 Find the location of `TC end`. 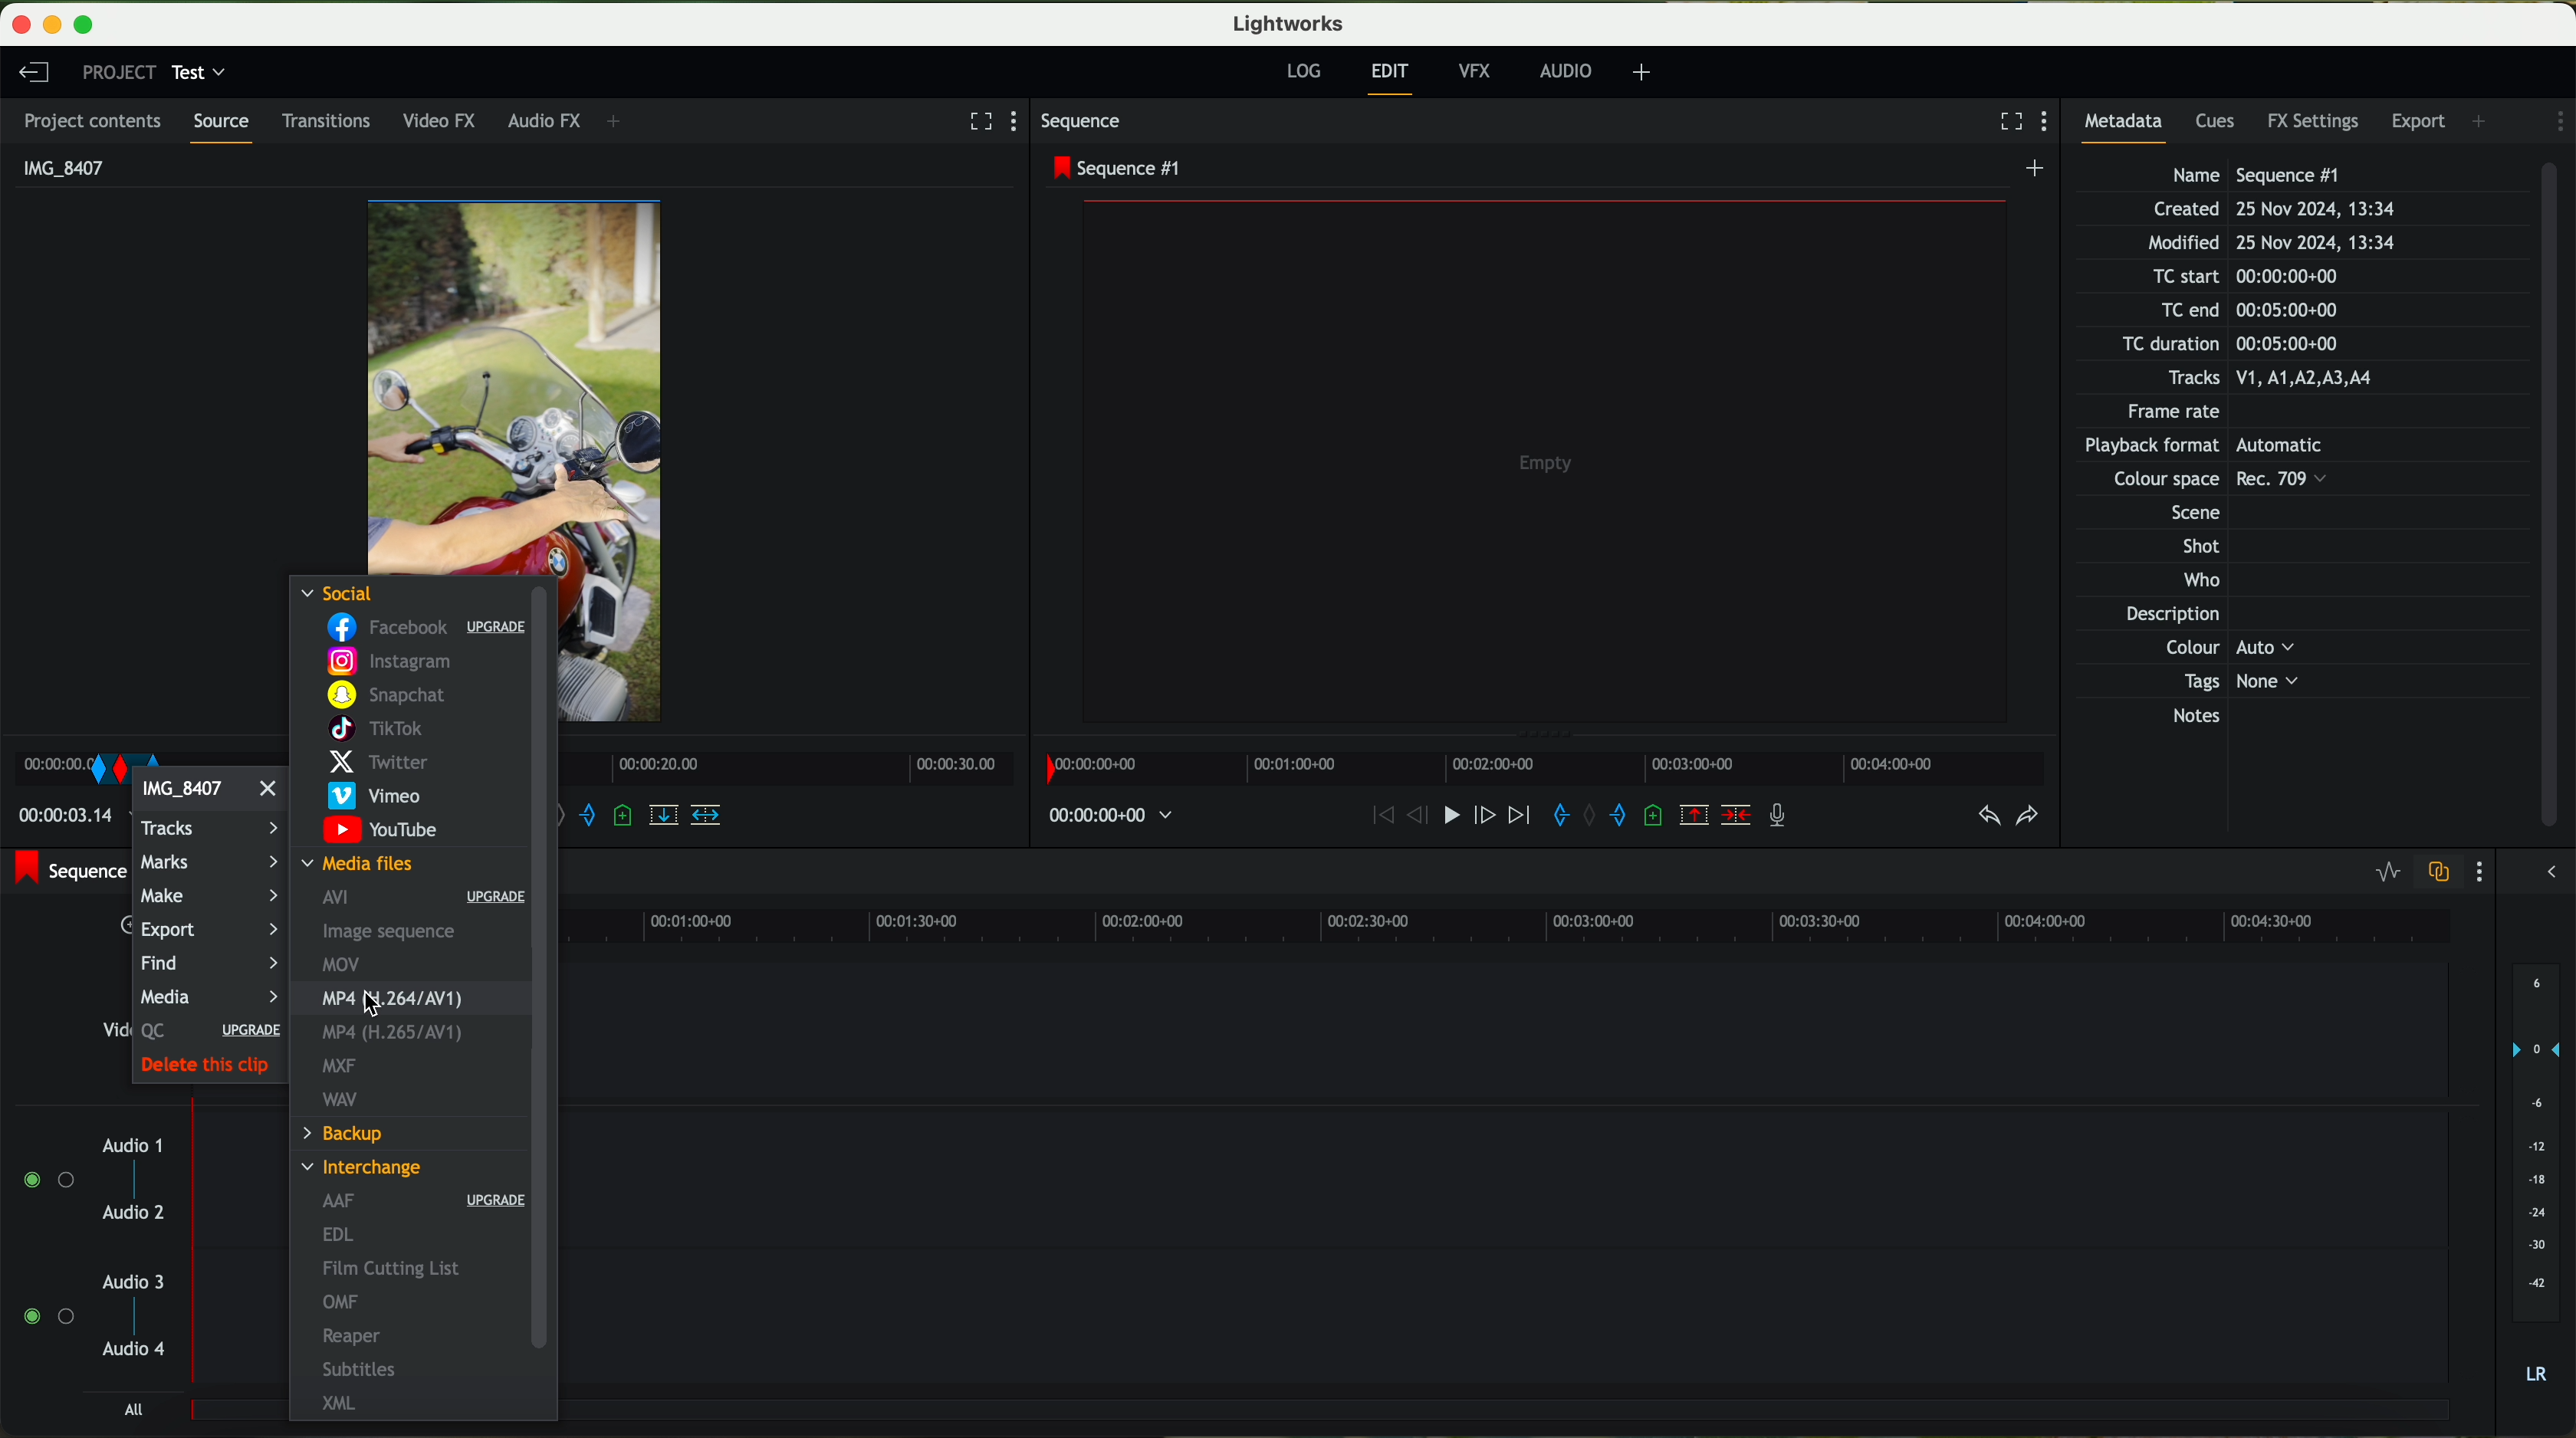

TC end is located at coordinates (2276, 311).